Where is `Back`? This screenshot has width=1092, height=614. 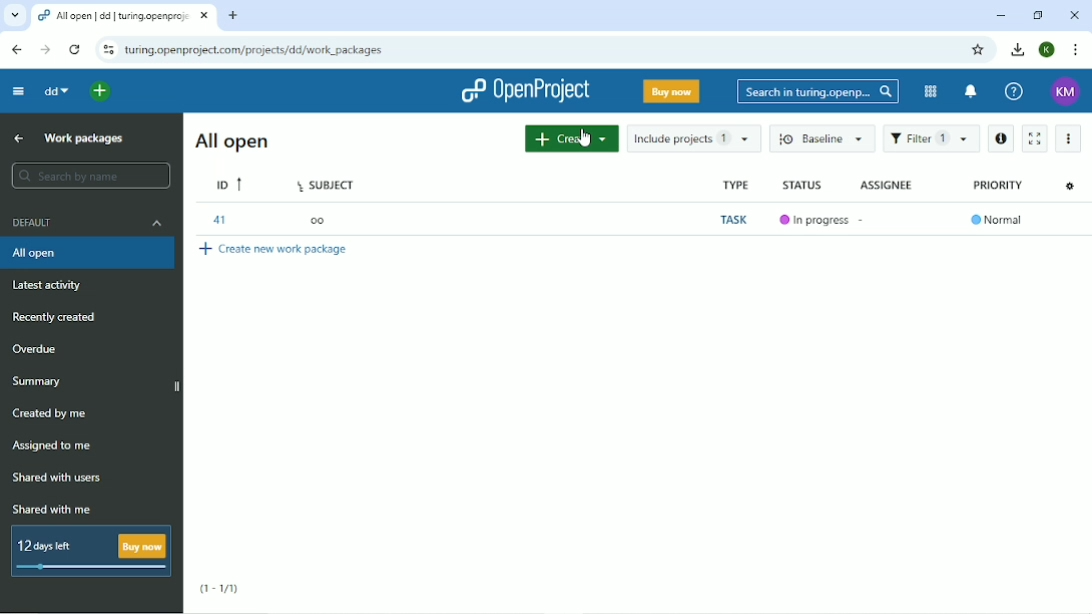 Back is located at coordinates (16, 50).